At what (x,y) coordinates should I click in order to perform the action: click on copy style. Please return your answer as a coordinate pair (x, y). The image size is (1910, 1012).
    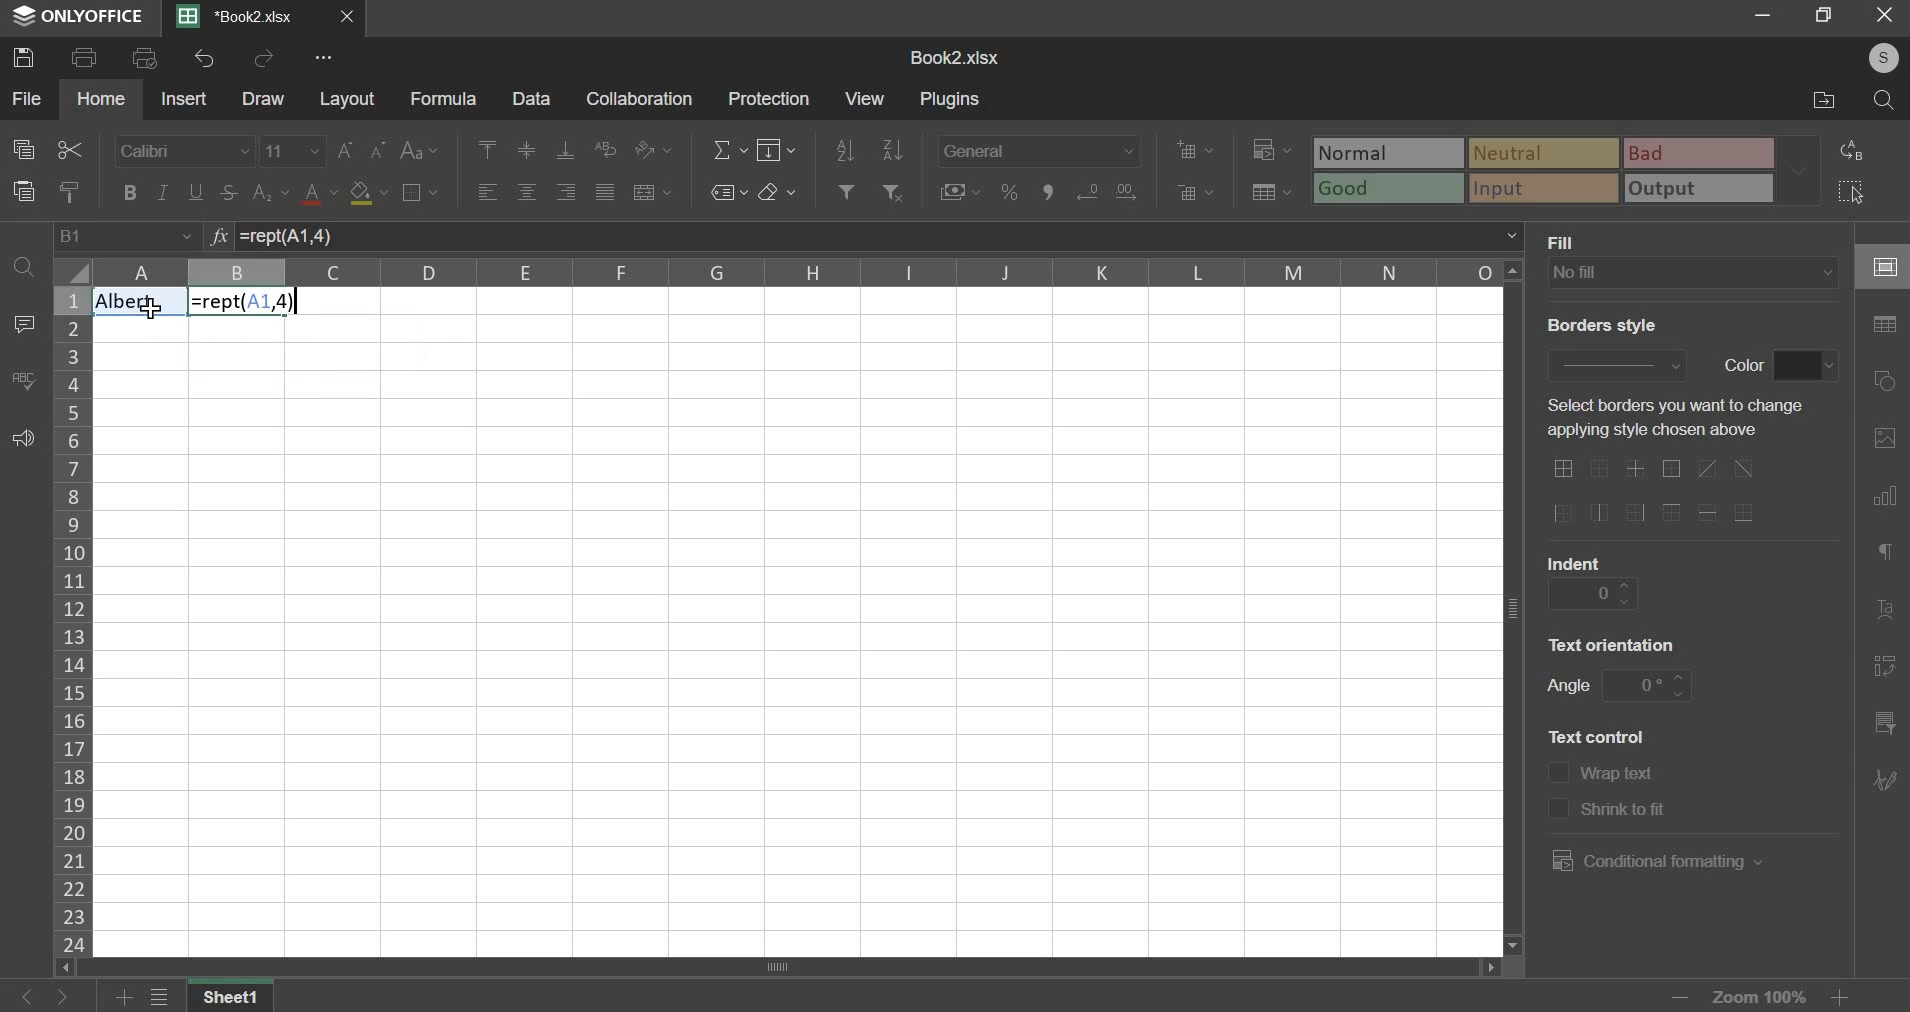
    Looking at the image, I should click on (68, 191).